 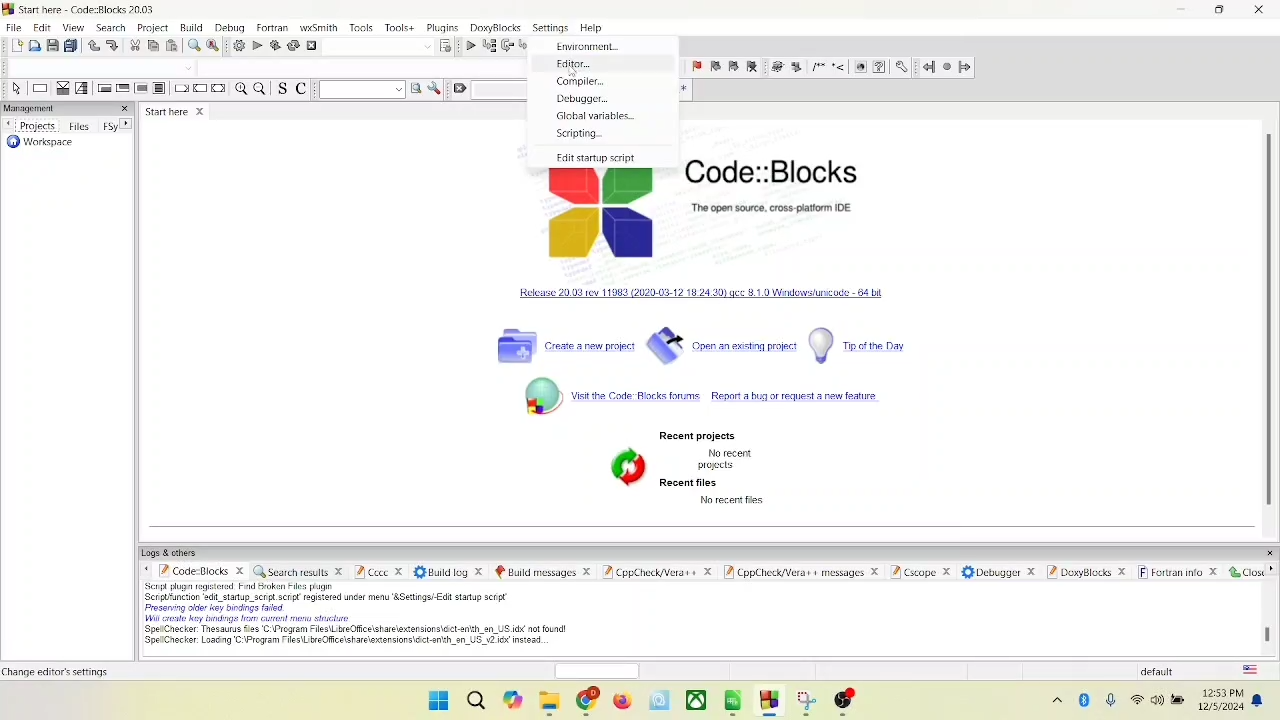 I want to click on last jump, so click(x=947, y=67).